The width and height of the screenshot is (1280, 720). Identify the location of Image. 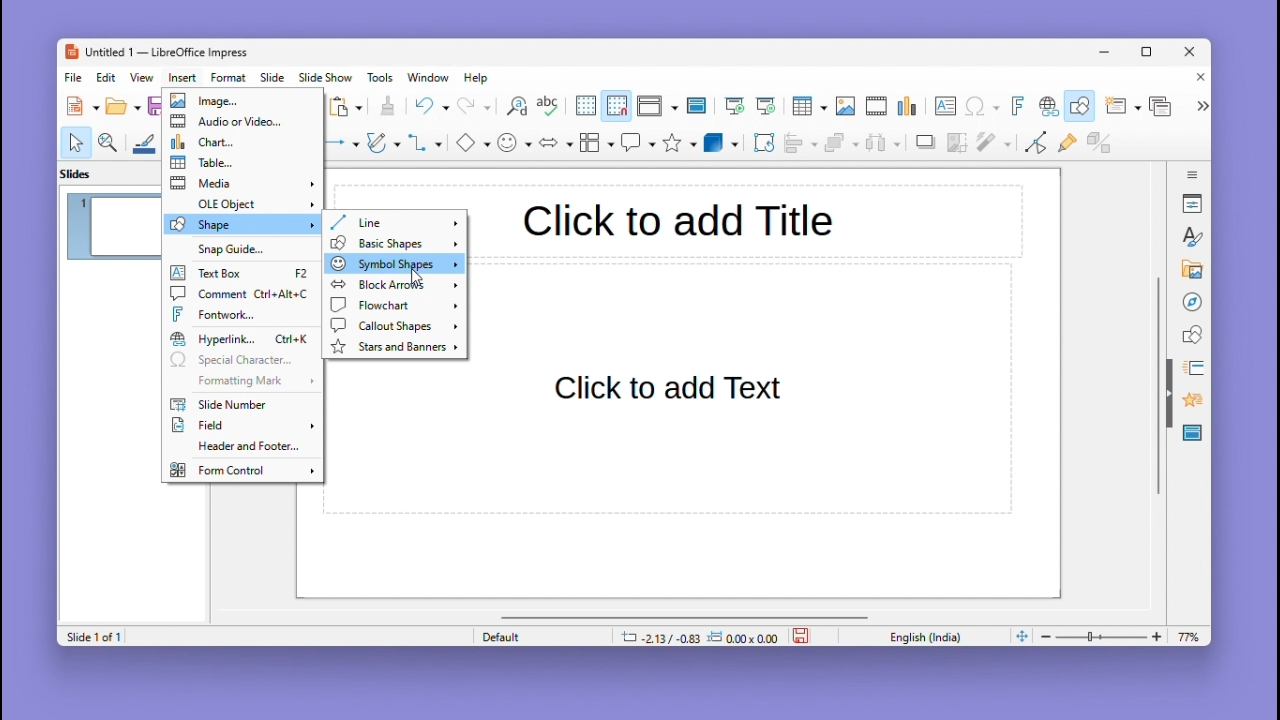
(845, 107).